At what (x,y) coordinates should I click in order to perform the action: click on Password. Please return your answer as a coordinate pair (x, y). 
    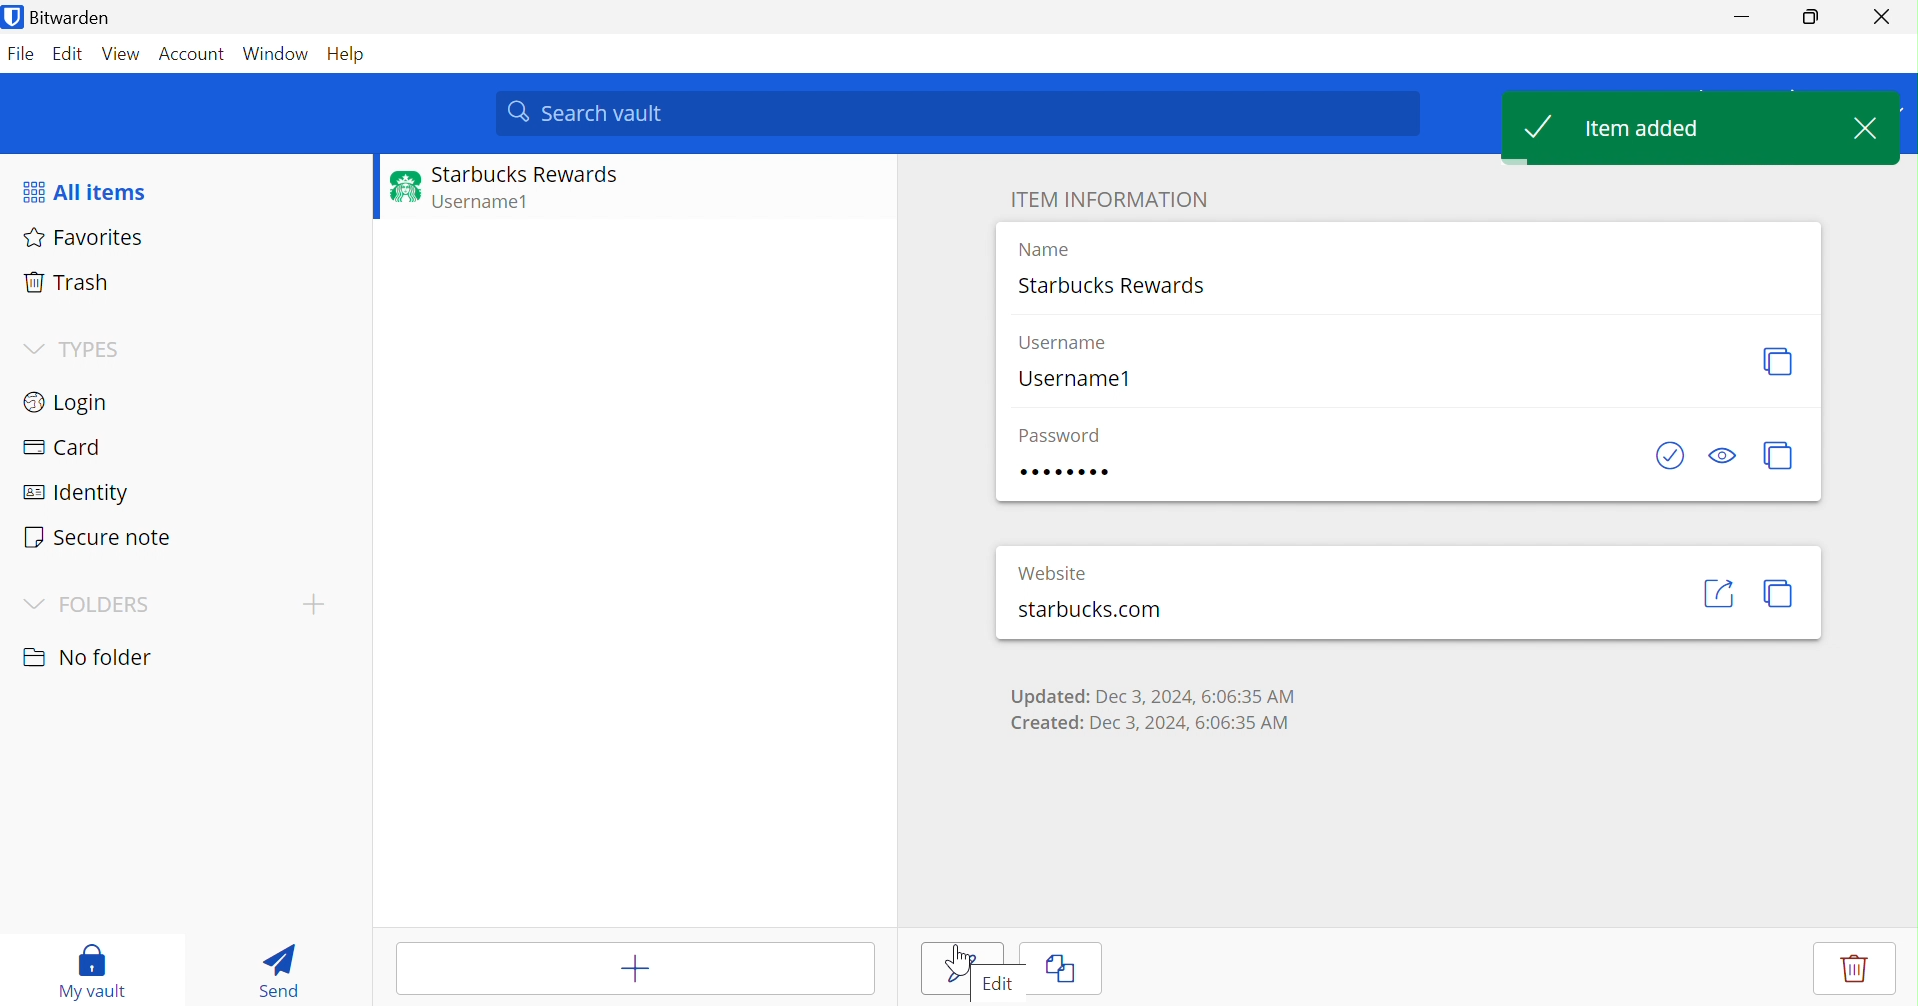
    Looking at the image, I should click on (1063, 437).